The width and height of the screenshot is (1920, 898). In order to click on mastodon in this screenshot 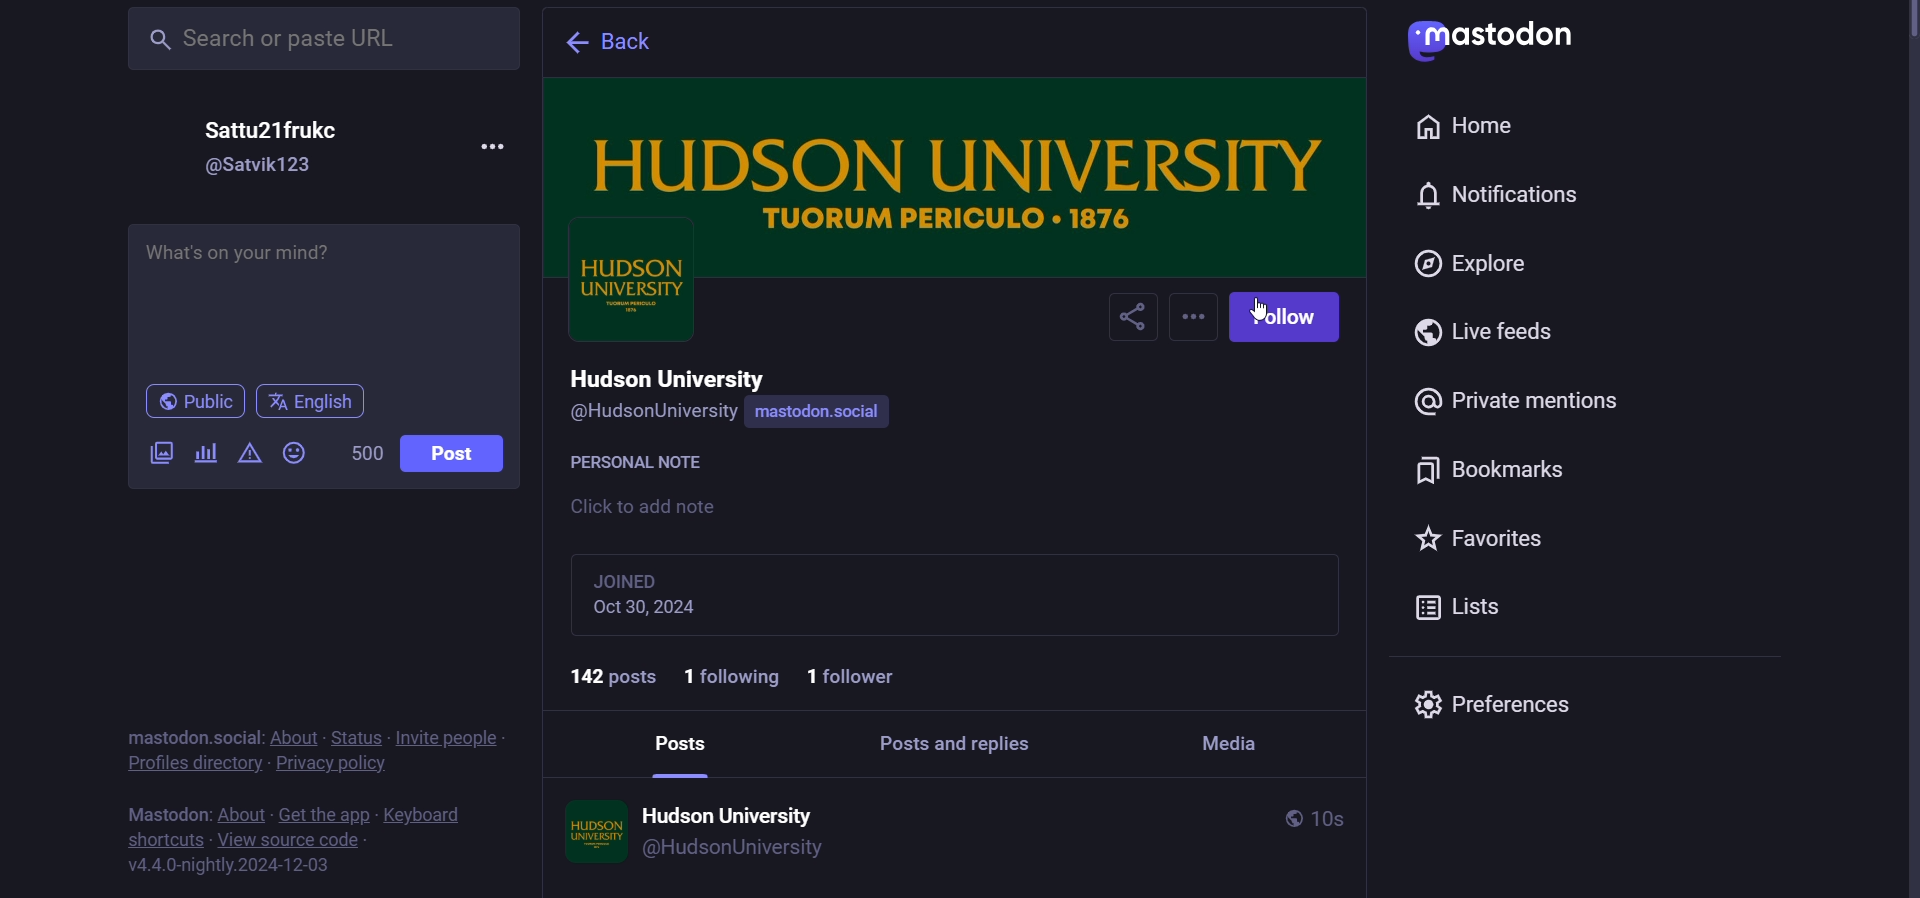, I will do `click(1484, 34)`.